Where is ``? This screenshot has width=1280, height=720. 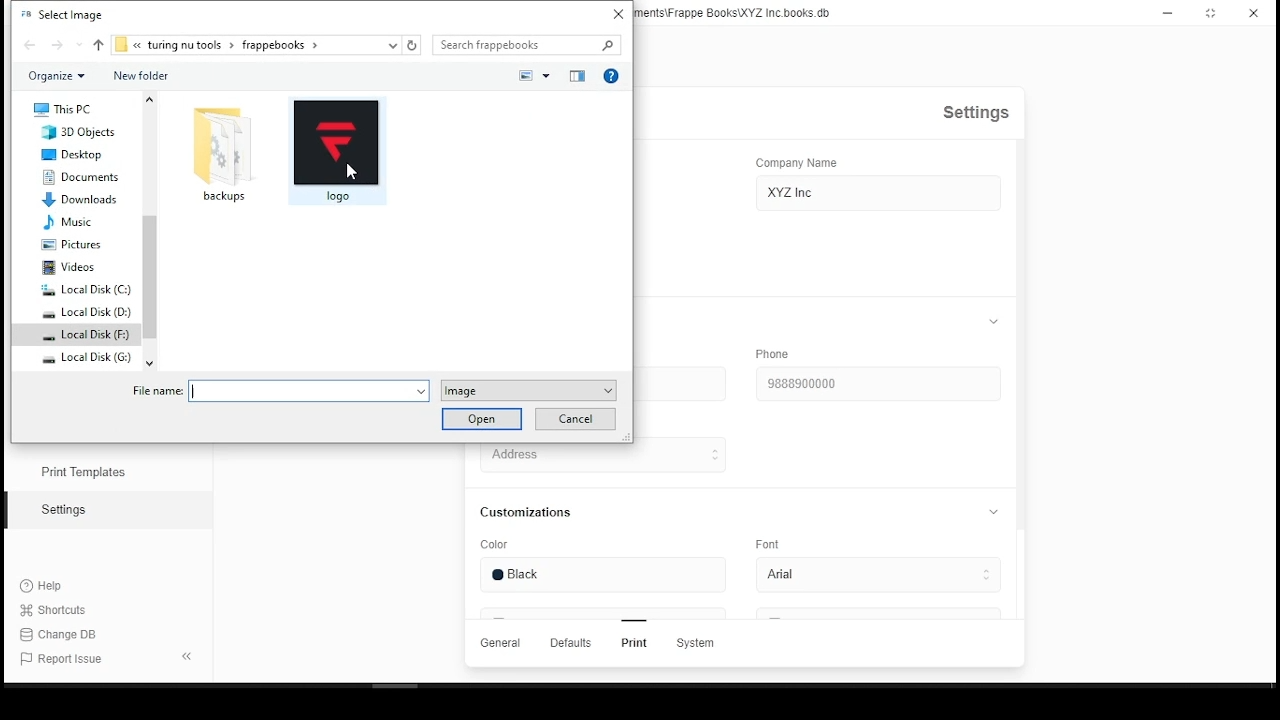
 is located at coordinates (471, 76).